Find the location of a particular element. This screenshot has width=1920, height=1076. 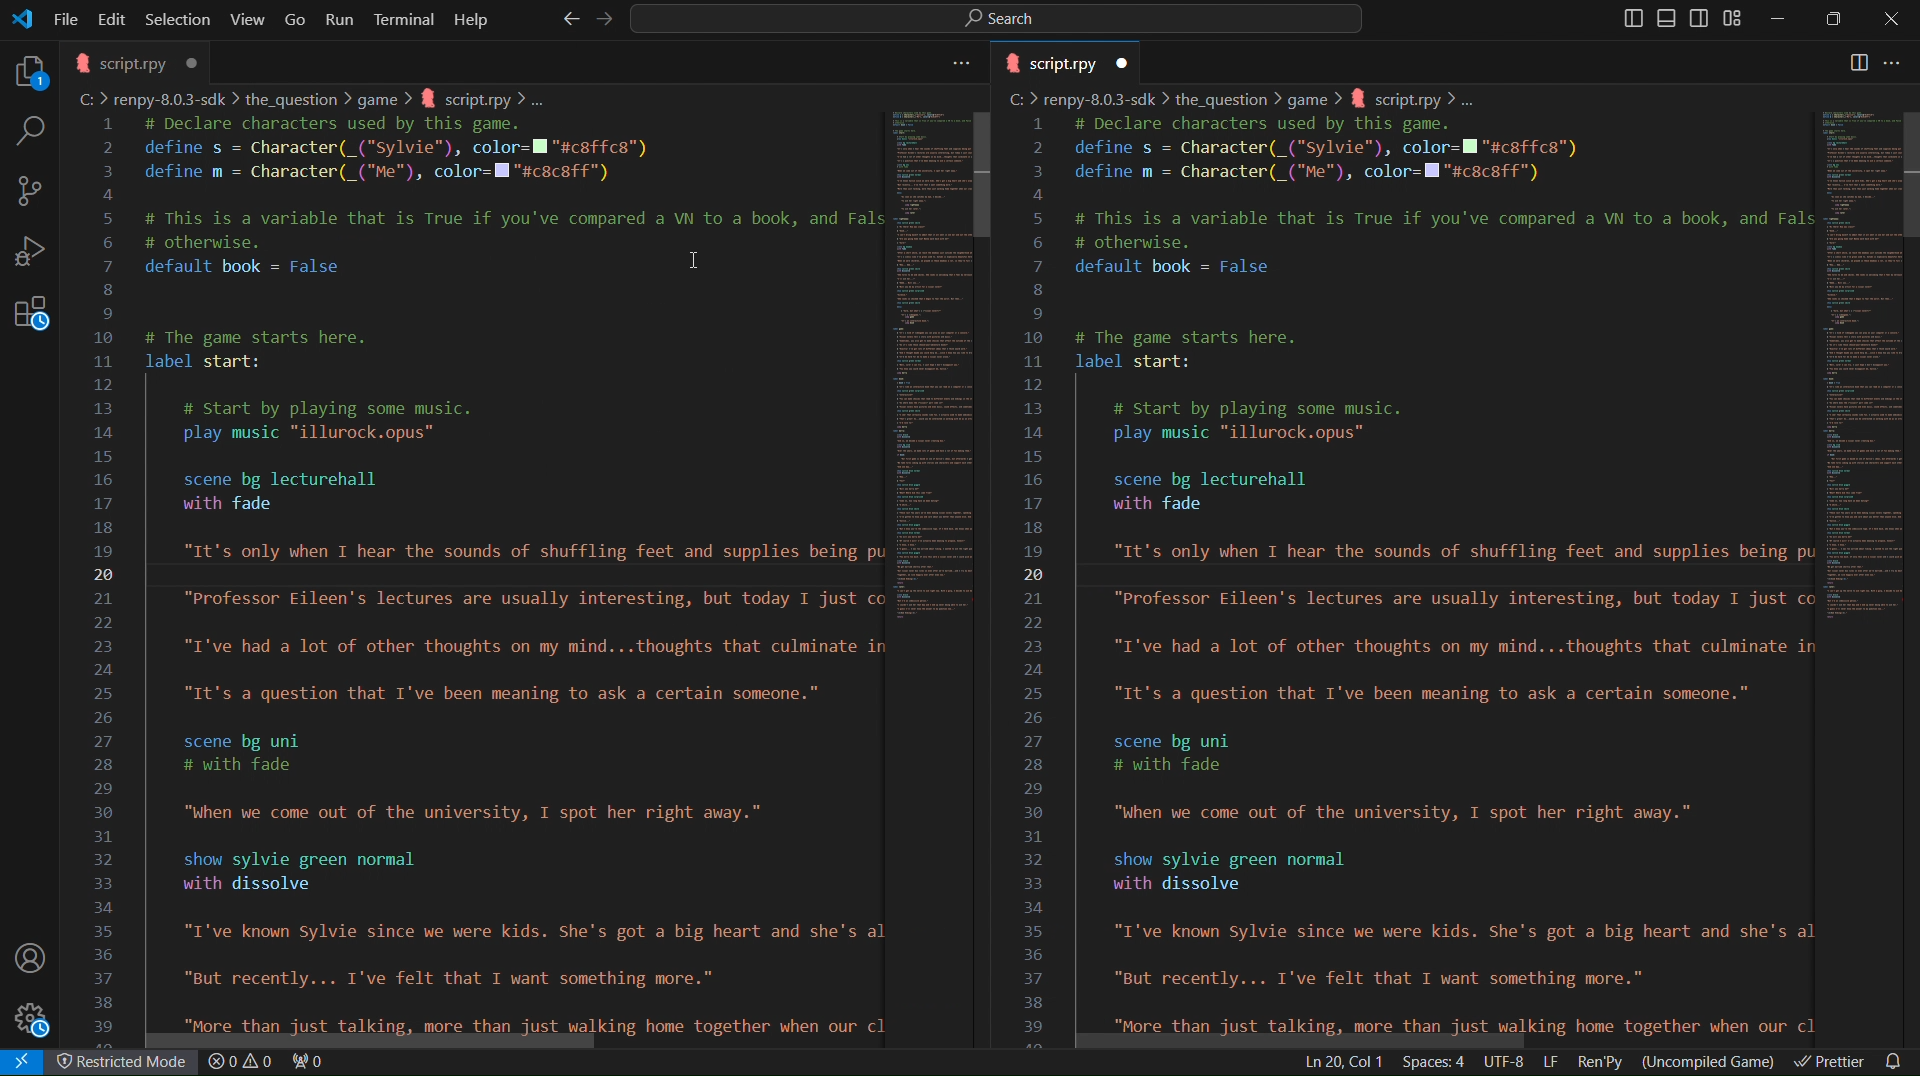

Split Editor is located at coordinates (1859, 61).